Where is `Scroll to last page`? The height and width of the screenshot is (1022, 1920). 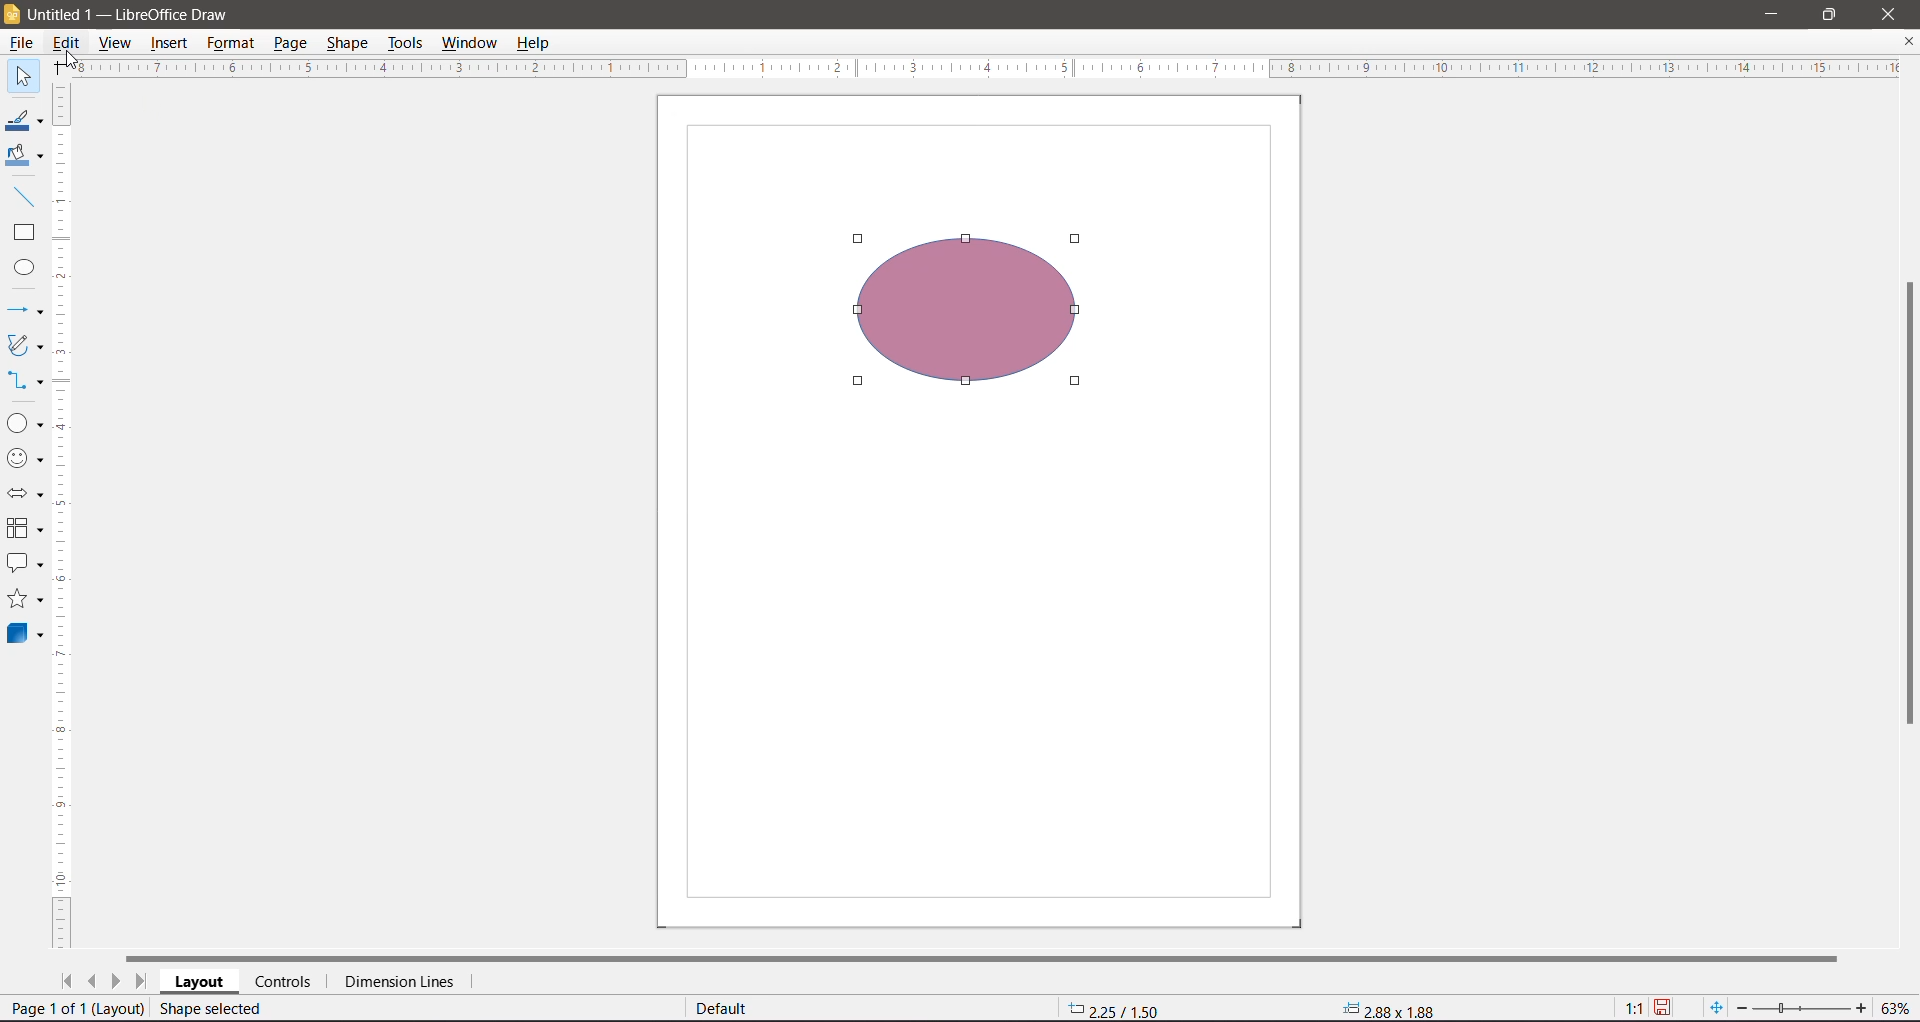
Scroll to last page is located at coordinates (141, 981).